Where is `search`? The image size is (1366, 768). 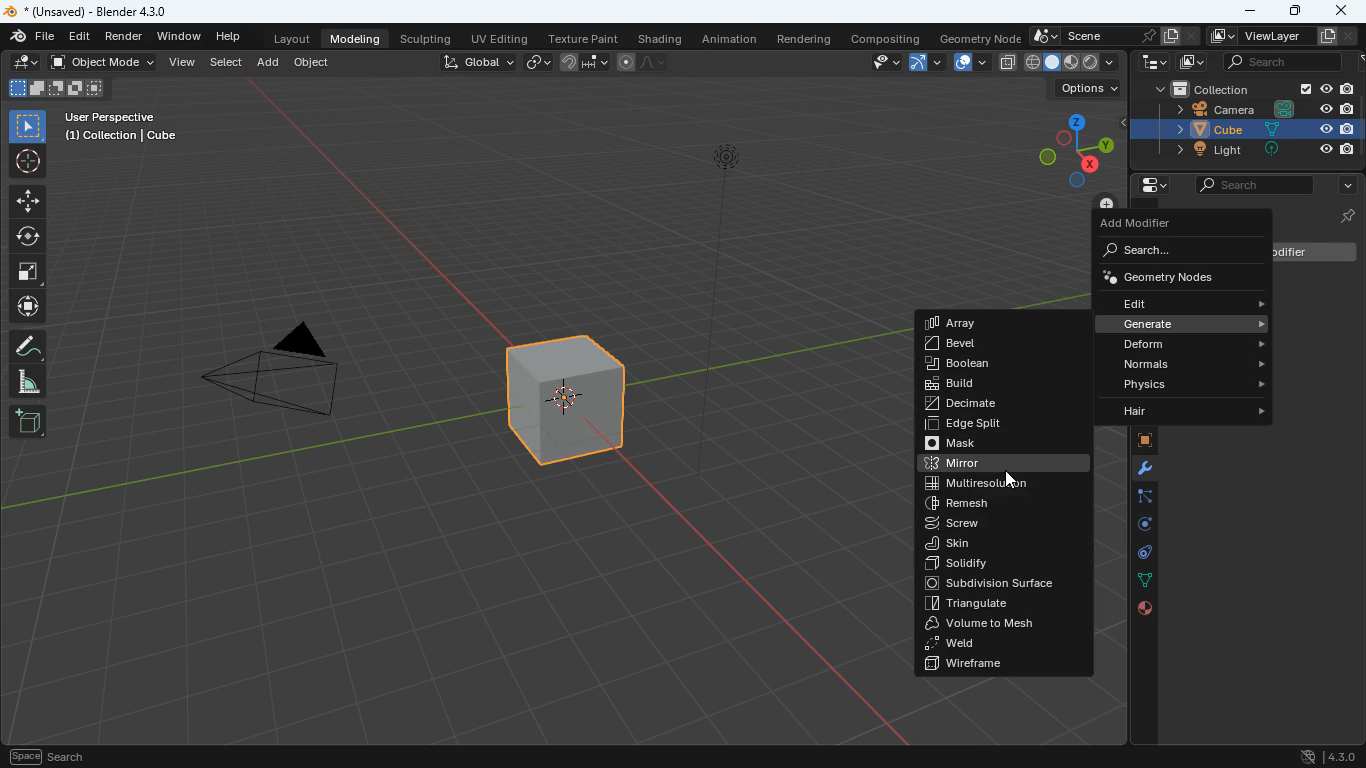
search is located at coordinates (1254, 186).